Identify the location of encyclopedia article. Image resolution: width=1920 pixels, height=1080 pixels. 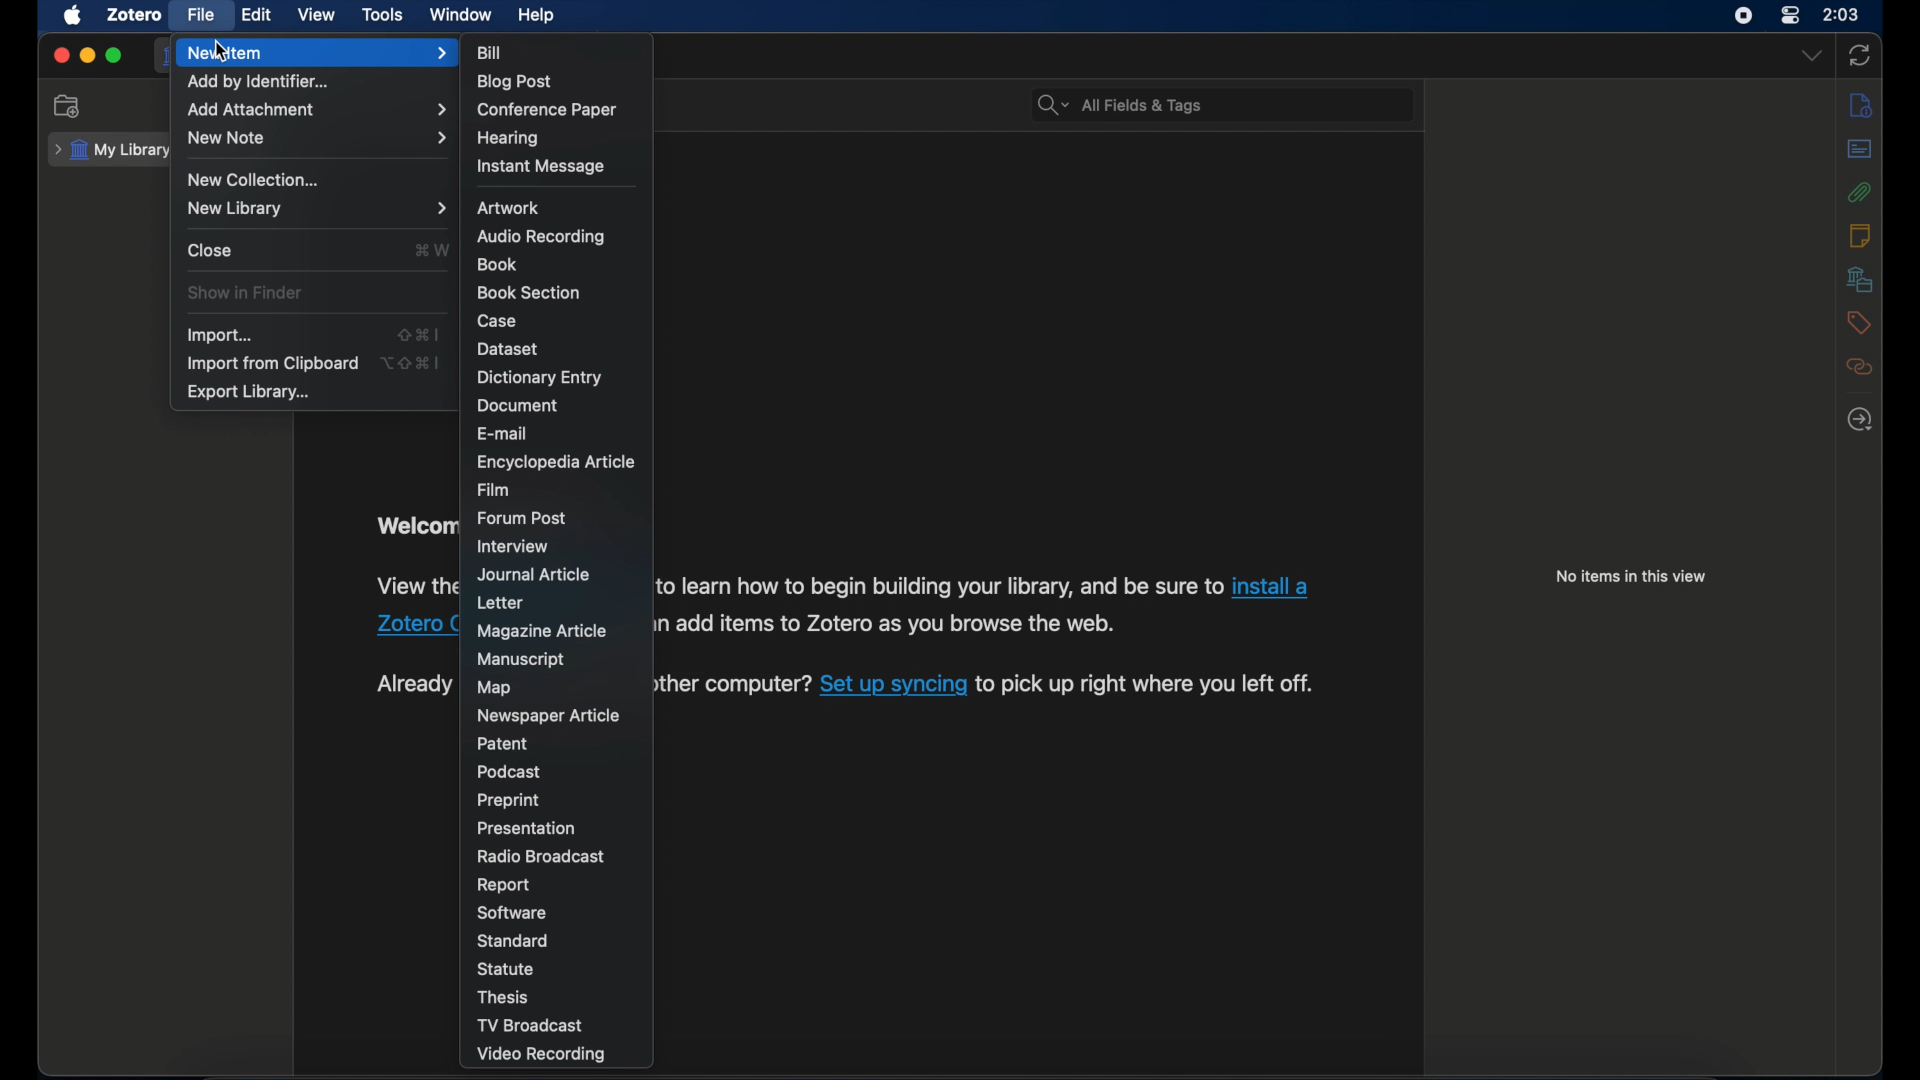
(554, 462).